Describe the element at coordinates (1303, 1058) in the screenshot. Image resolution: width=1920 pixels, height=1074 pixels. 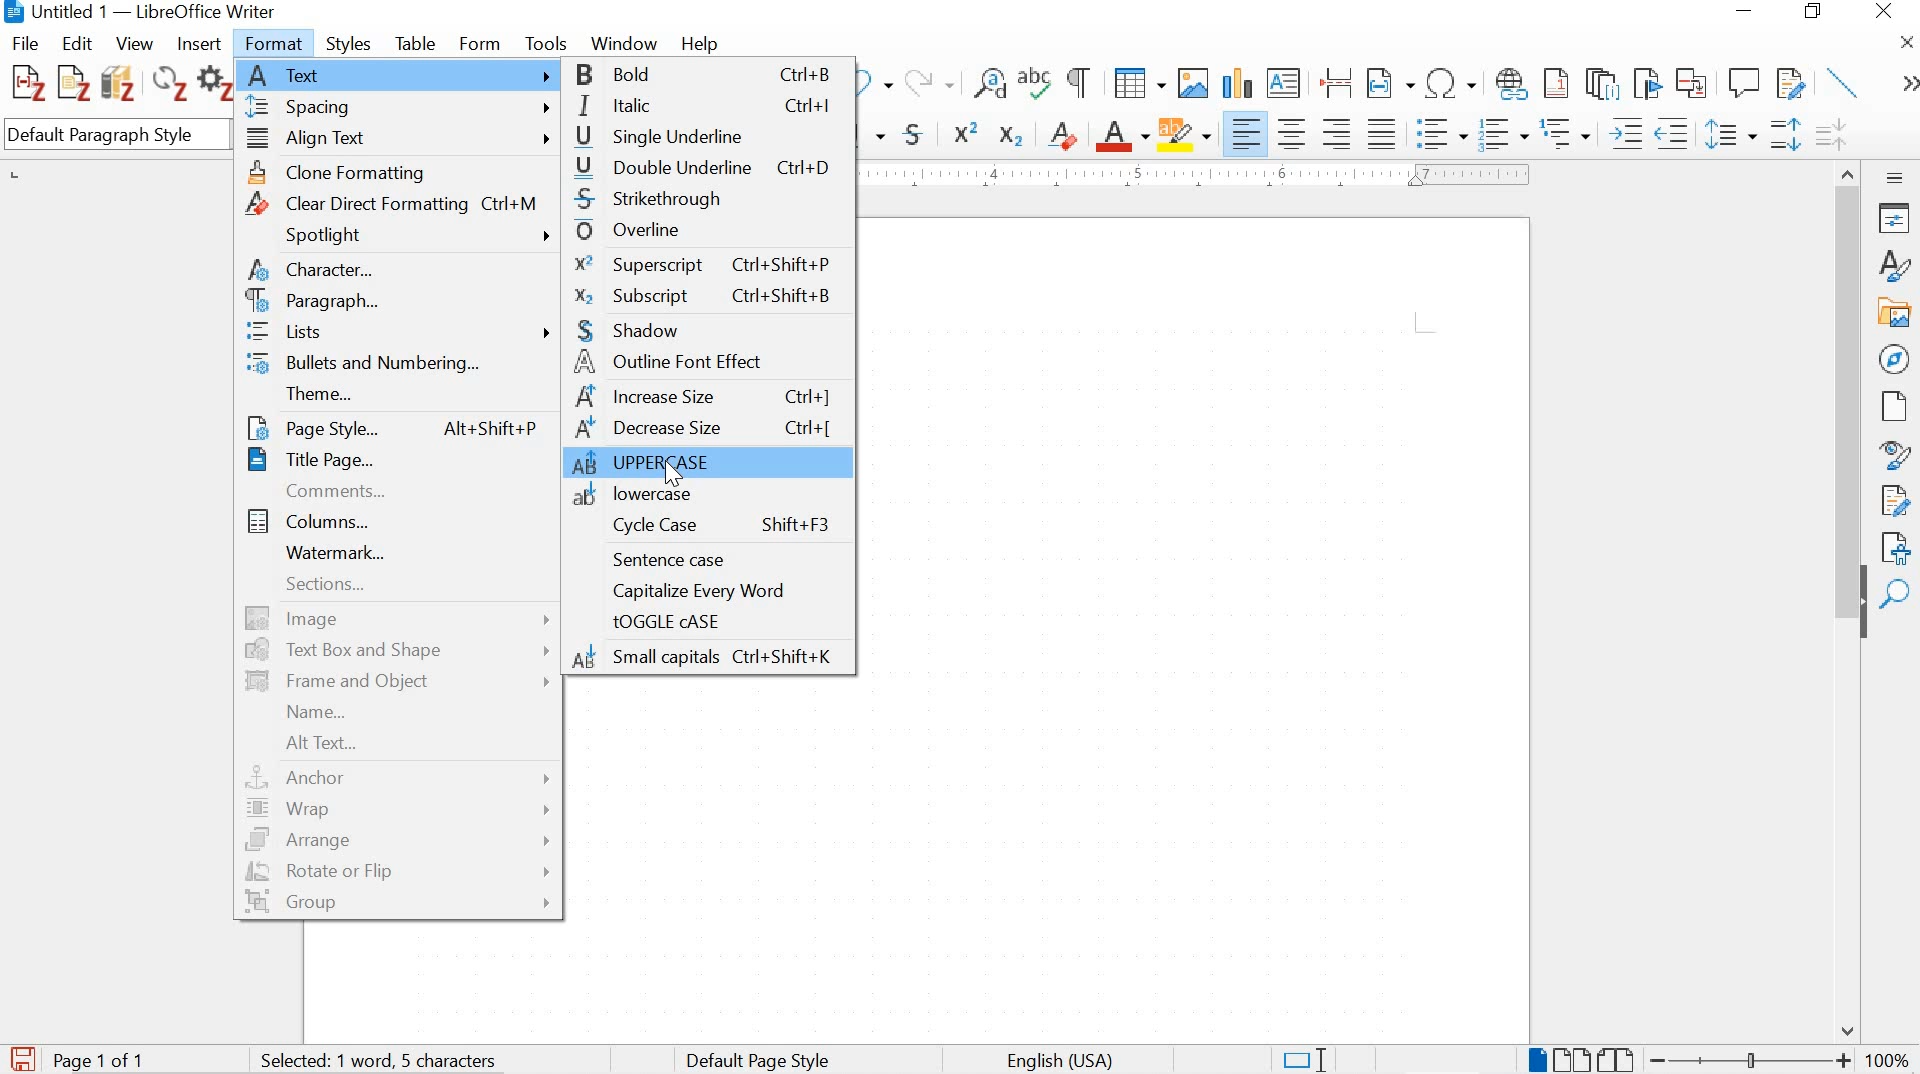
I see `standard selection` at that location.